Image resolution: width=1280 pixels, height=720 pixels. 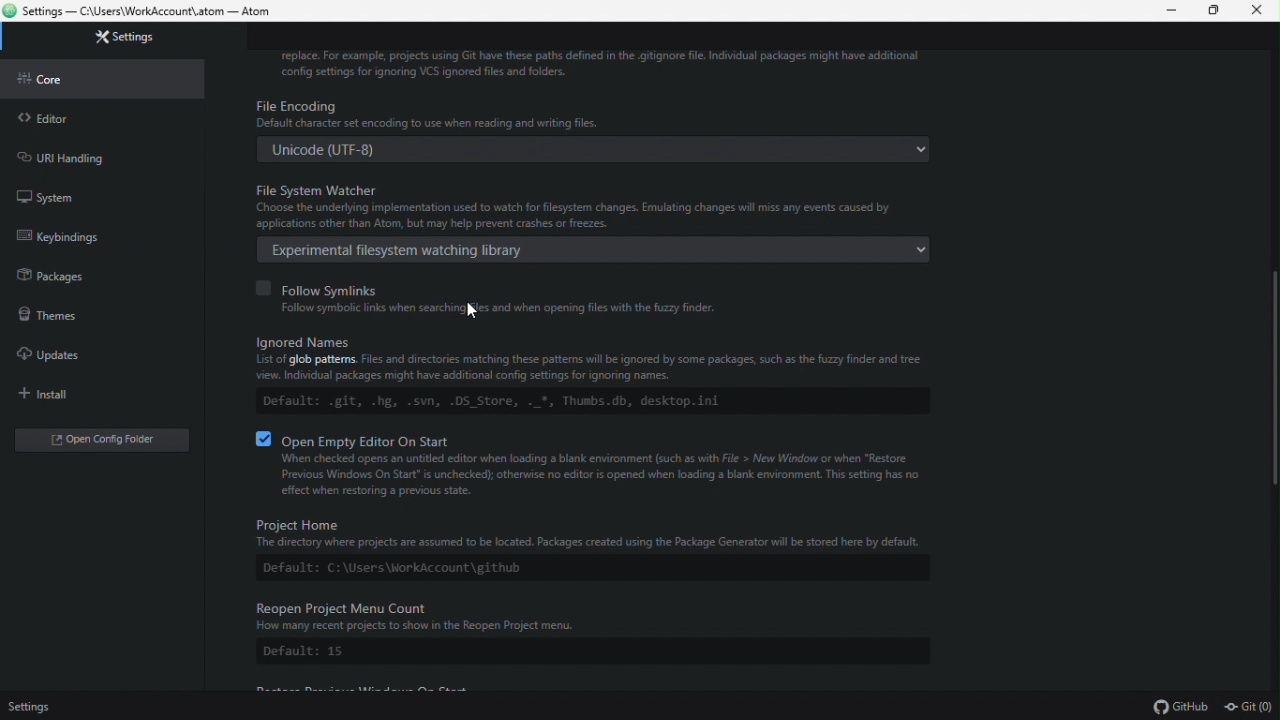 What do you see at coordinates (598, 466) in the screenshot?
I see `open empty editor on start` at bounding box center [598, 466].